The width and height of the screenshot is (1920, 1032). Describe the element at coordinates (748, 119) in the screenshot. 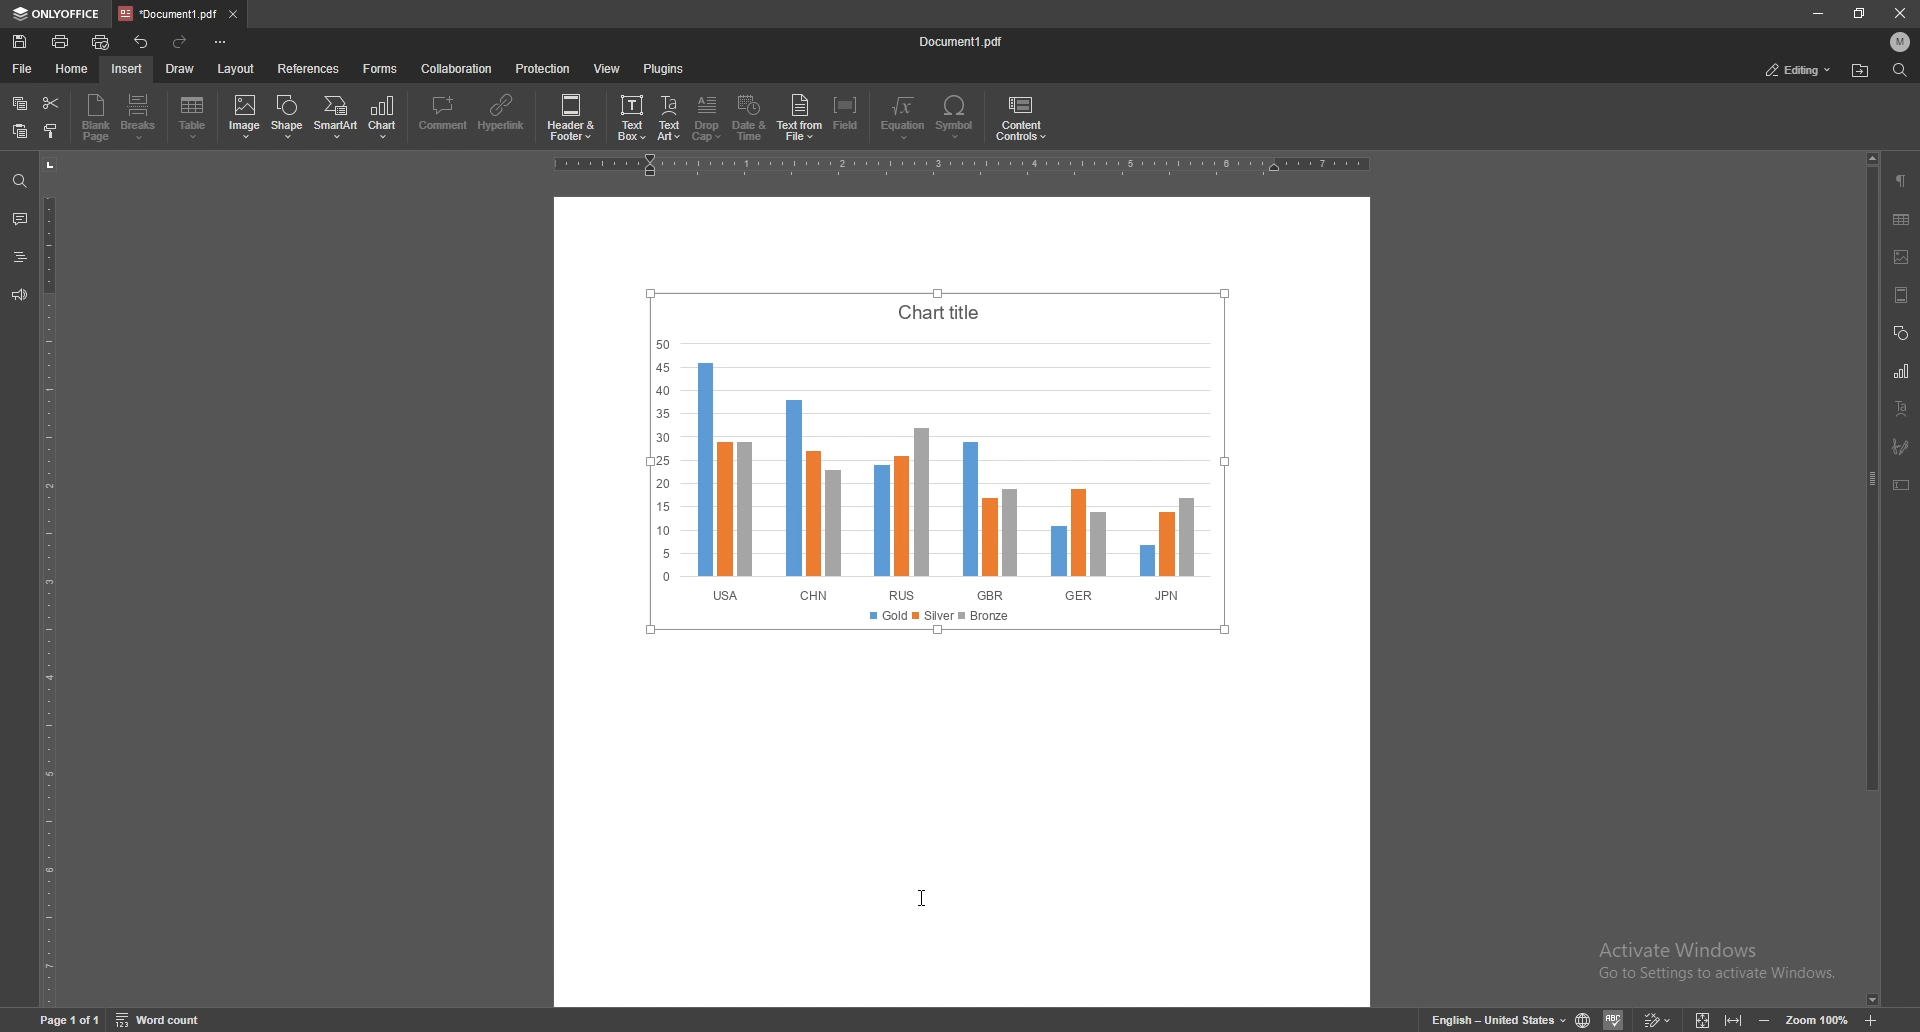

I see `date and time` at that location.